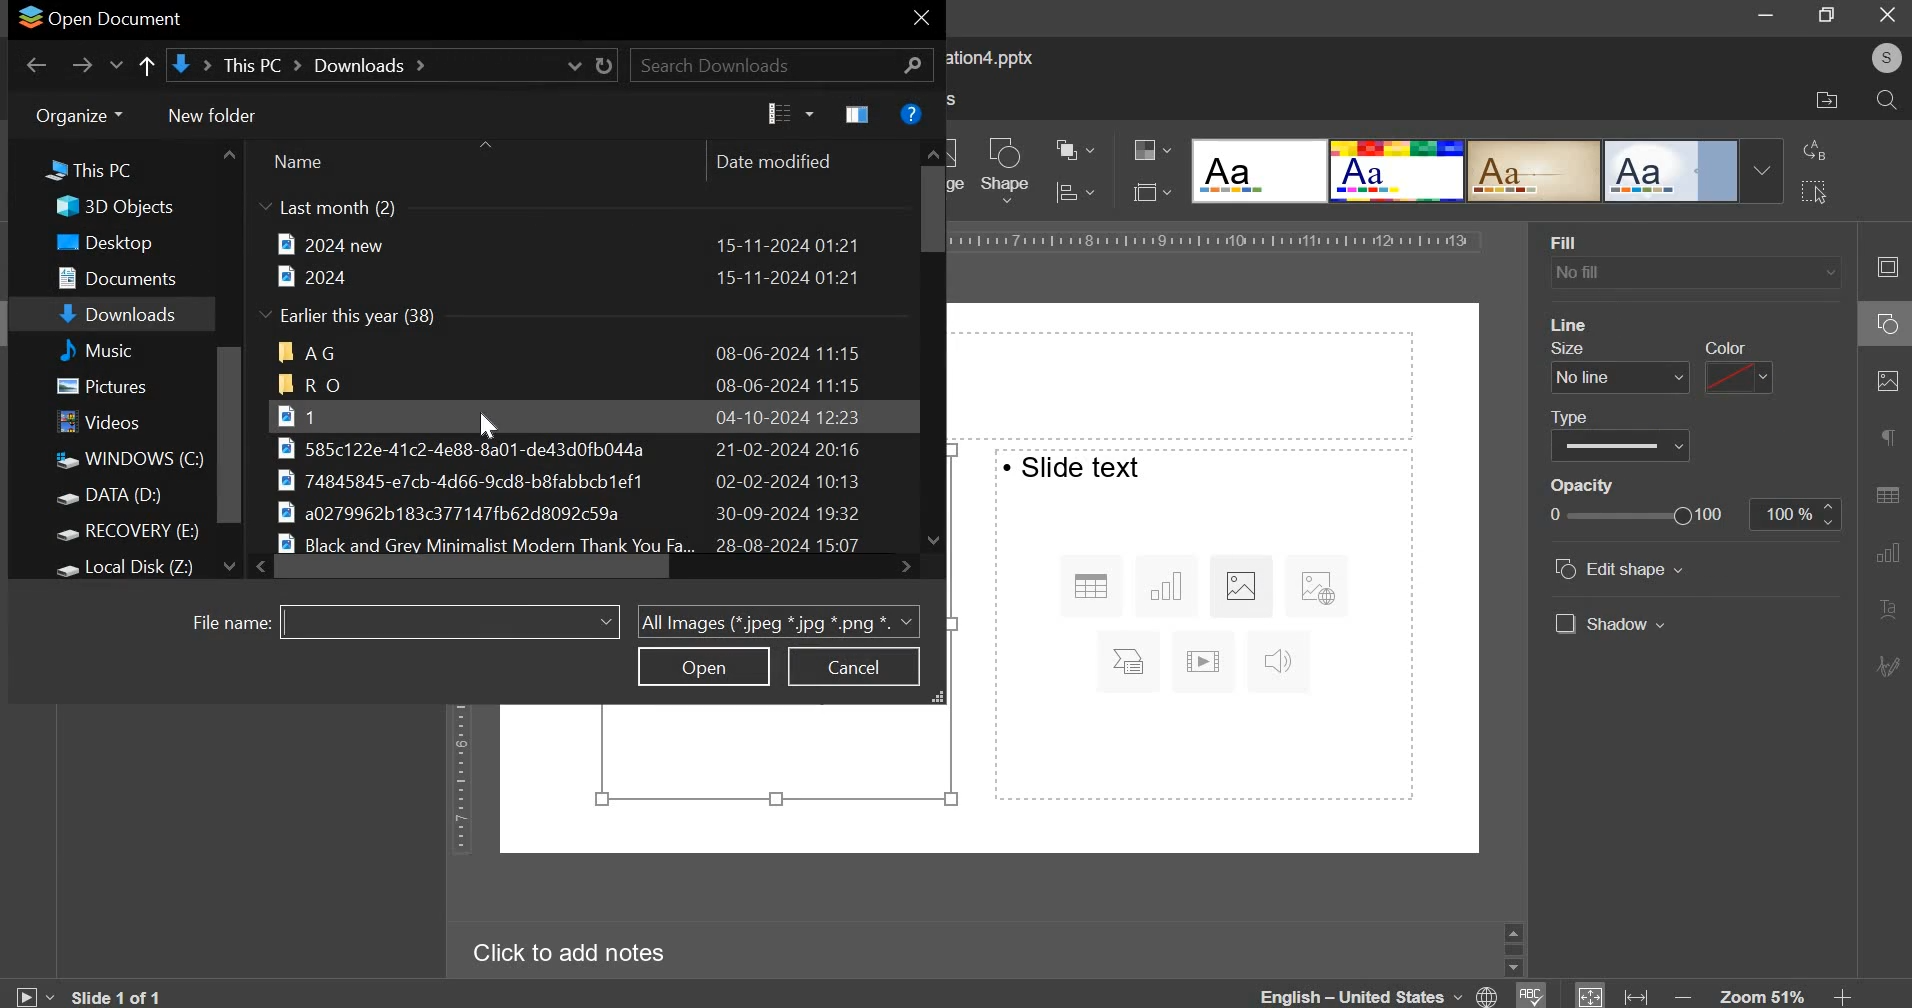 The image size is (1912, 1008). Describe the element at coordinates (487, 426) in the screenshot. I see `Cursor` at that location.